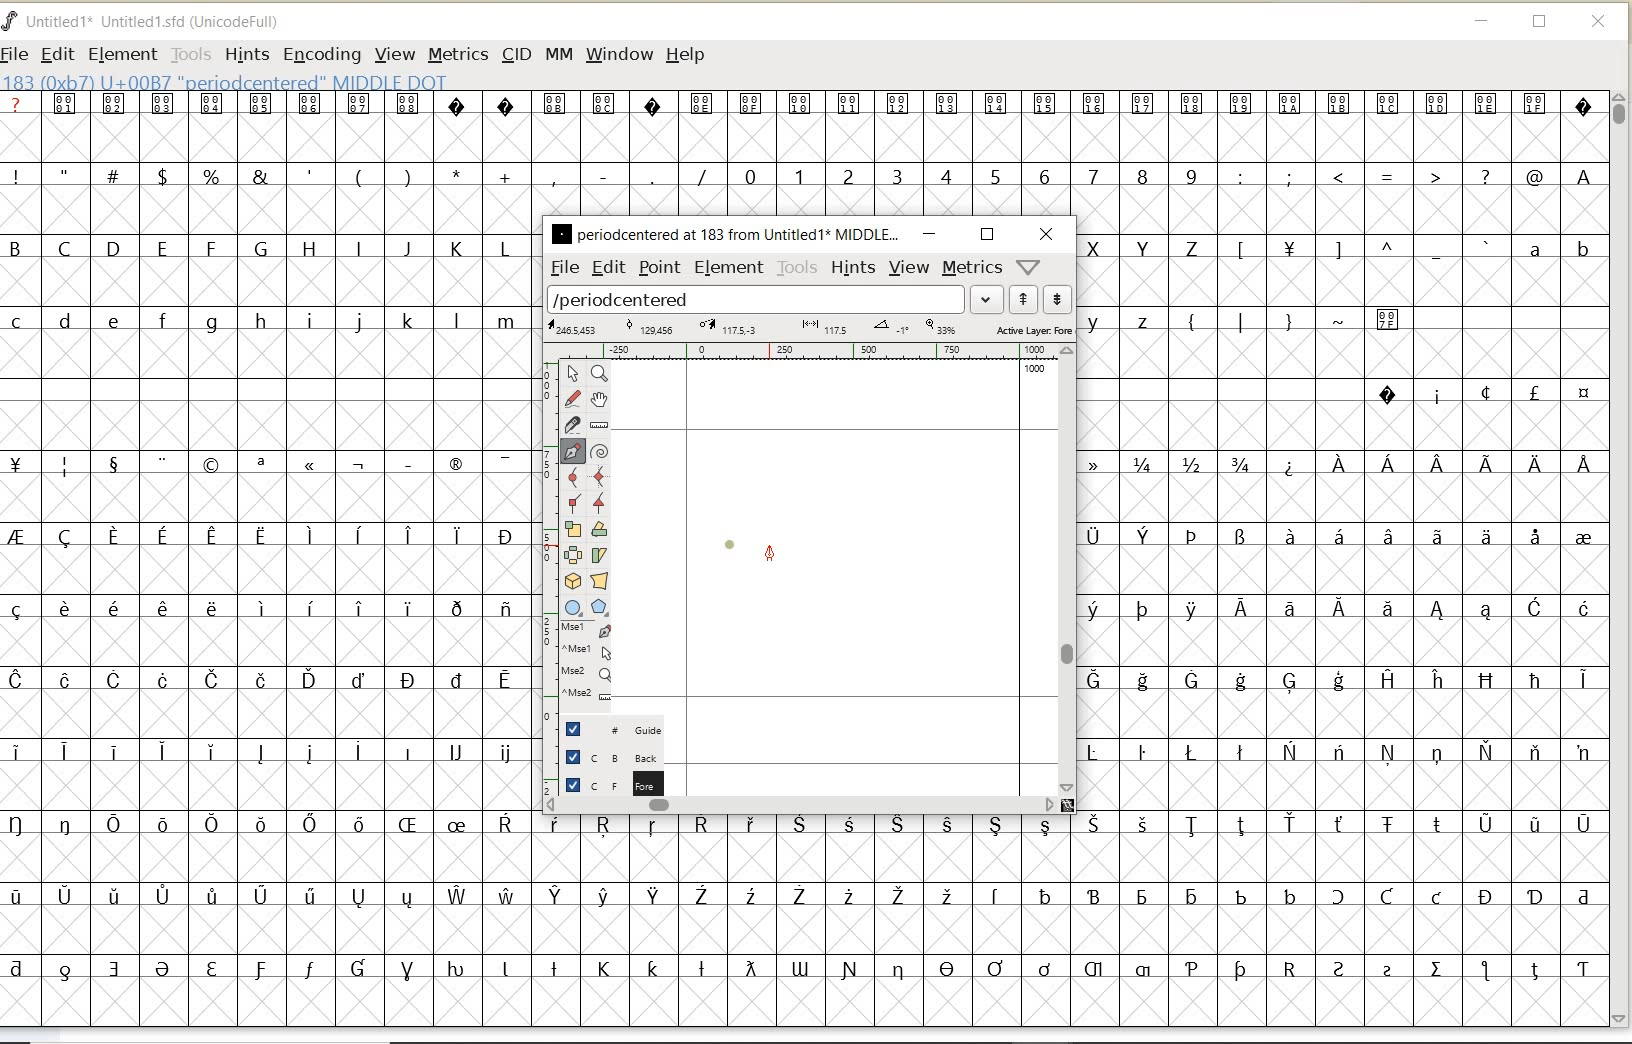 This screenshot has width=1632, height=1044. Describe the element at coordinates (600, 581) in the screenshot. I see `perform a perspective transformation on the selection` at that location.